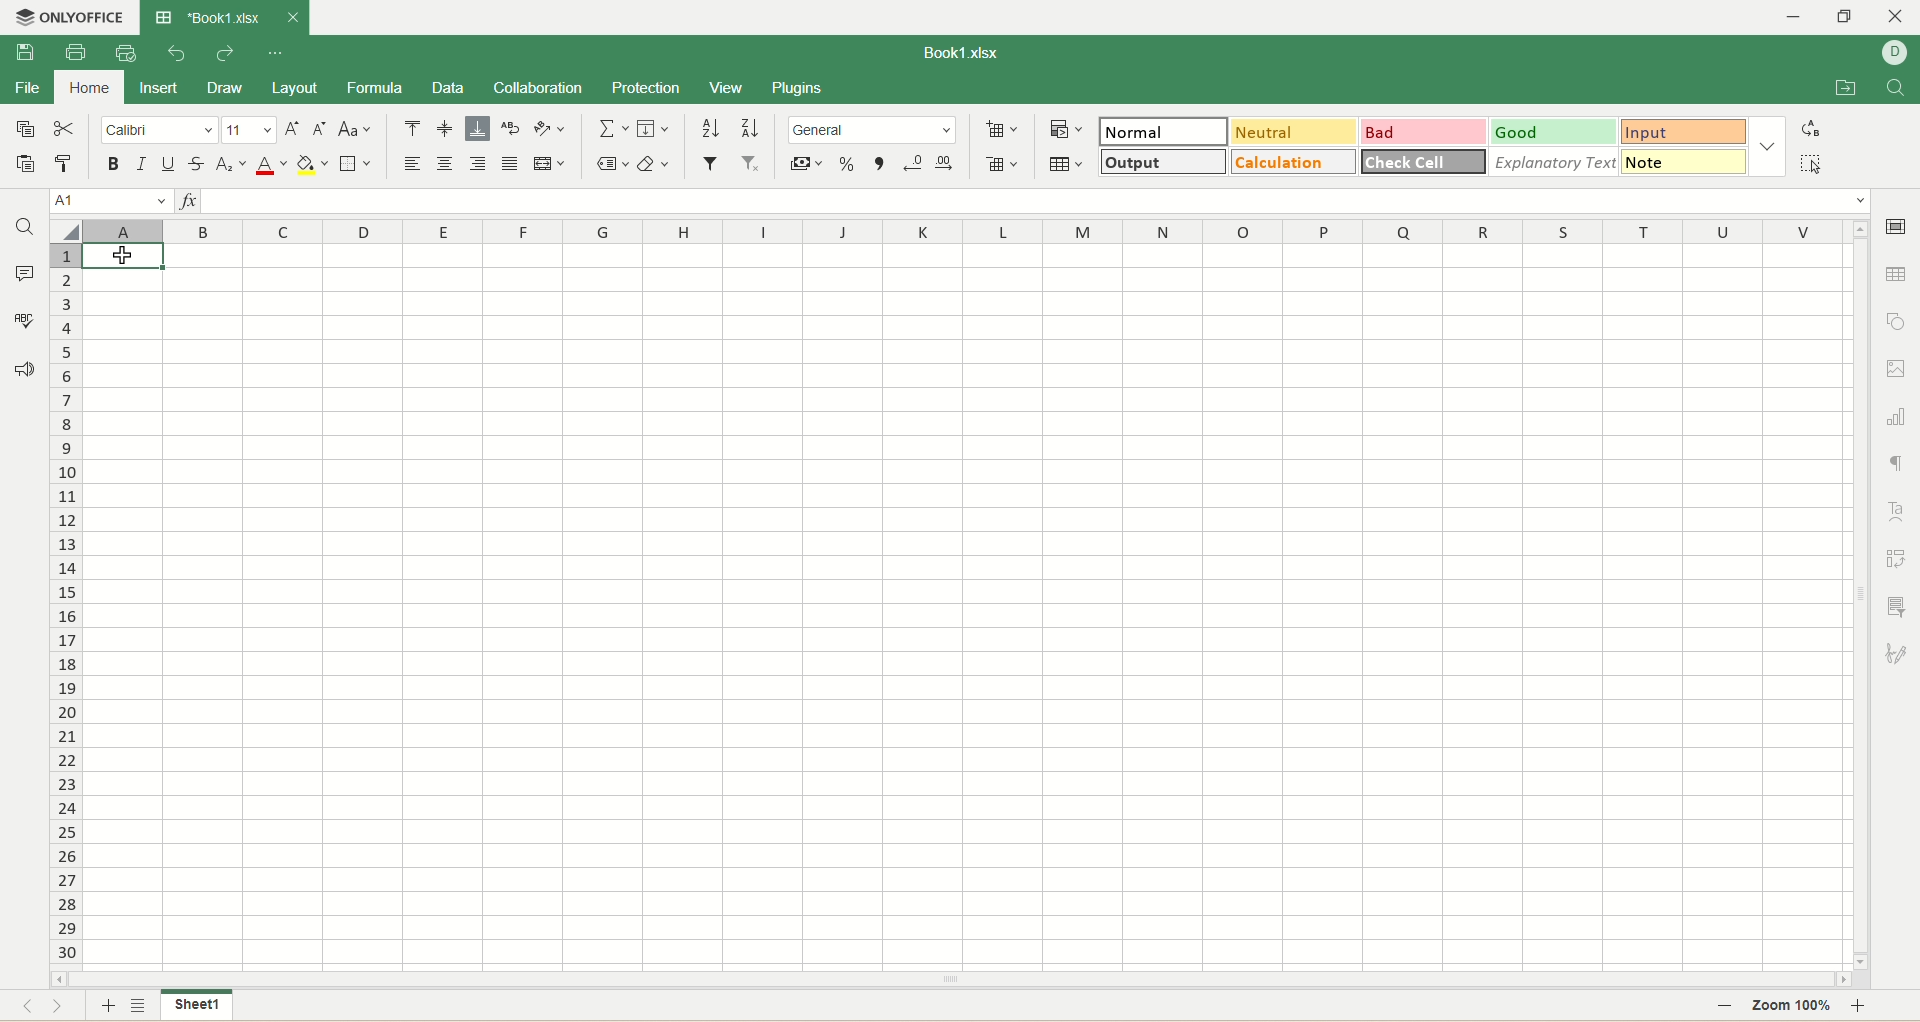  I want to click on row number, so click(64, 604).